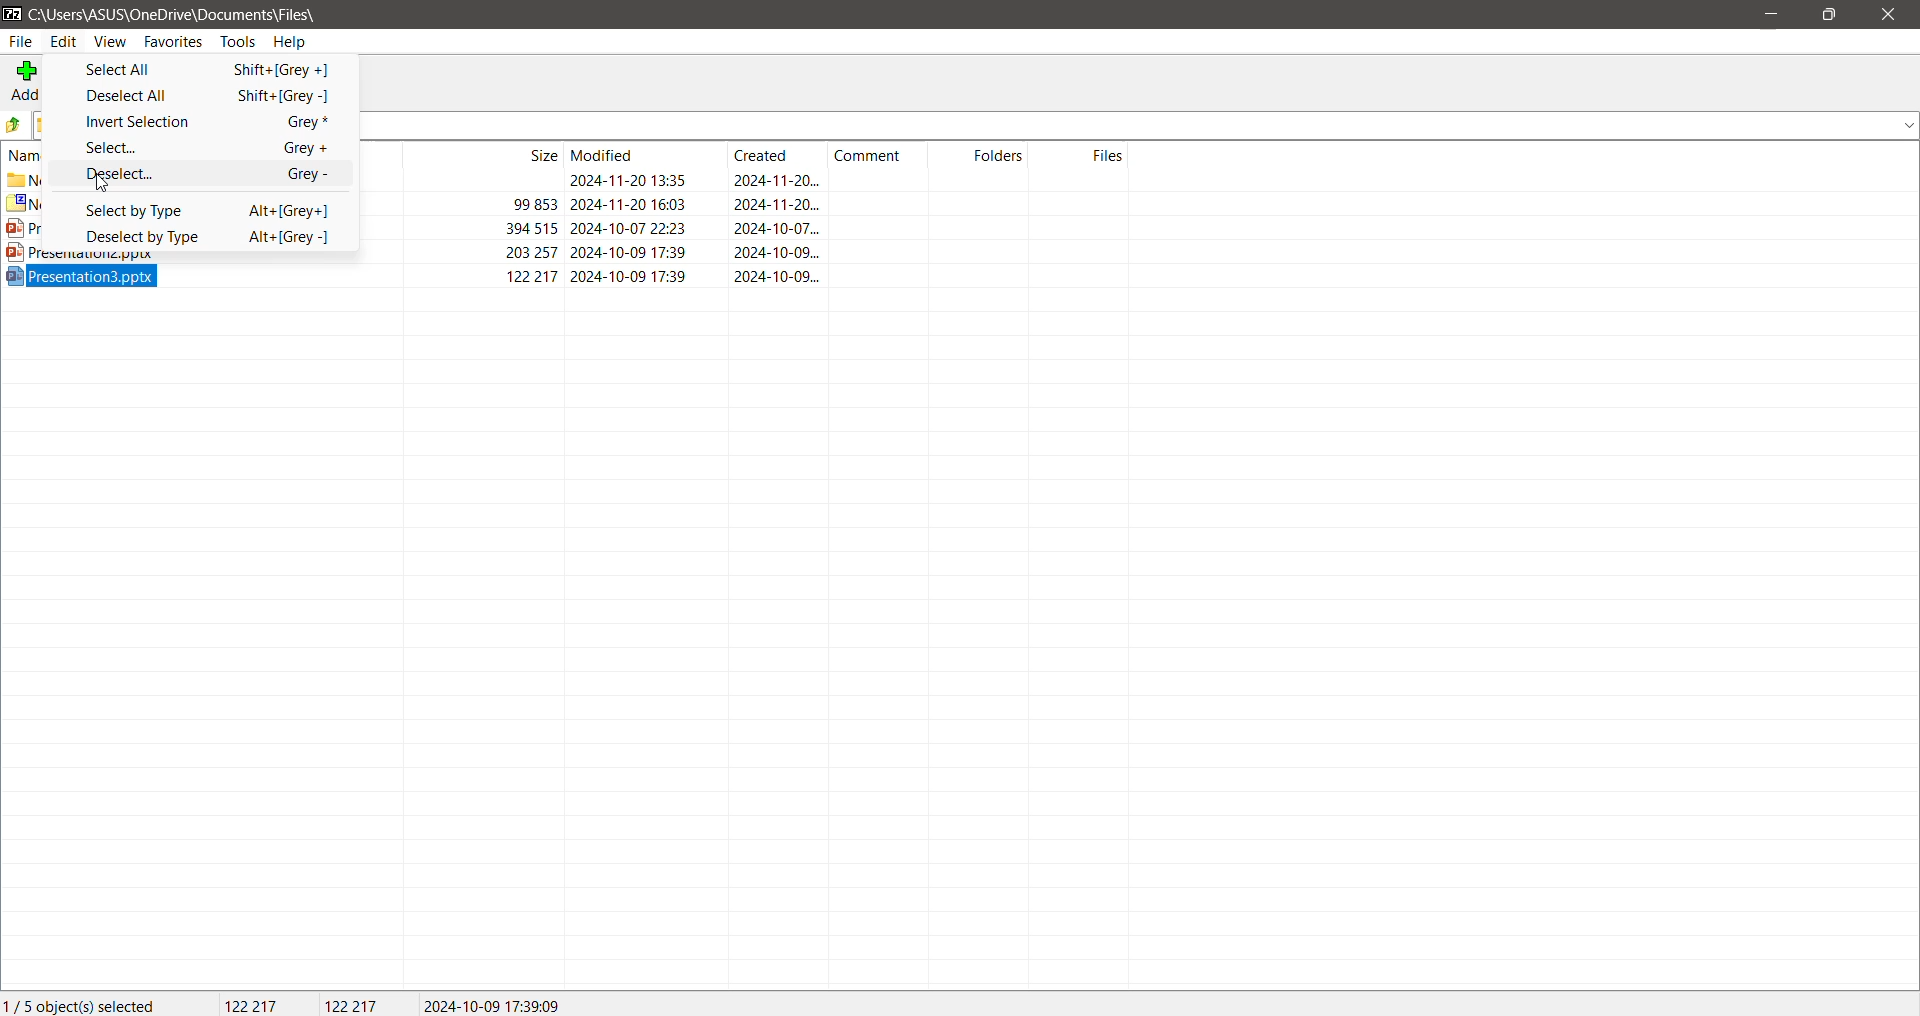 This screenshot has width=1920, height=1016. Describe the element at coordinates (1141, 125) in the screenshot. I see `Current Folder Path` at that location.